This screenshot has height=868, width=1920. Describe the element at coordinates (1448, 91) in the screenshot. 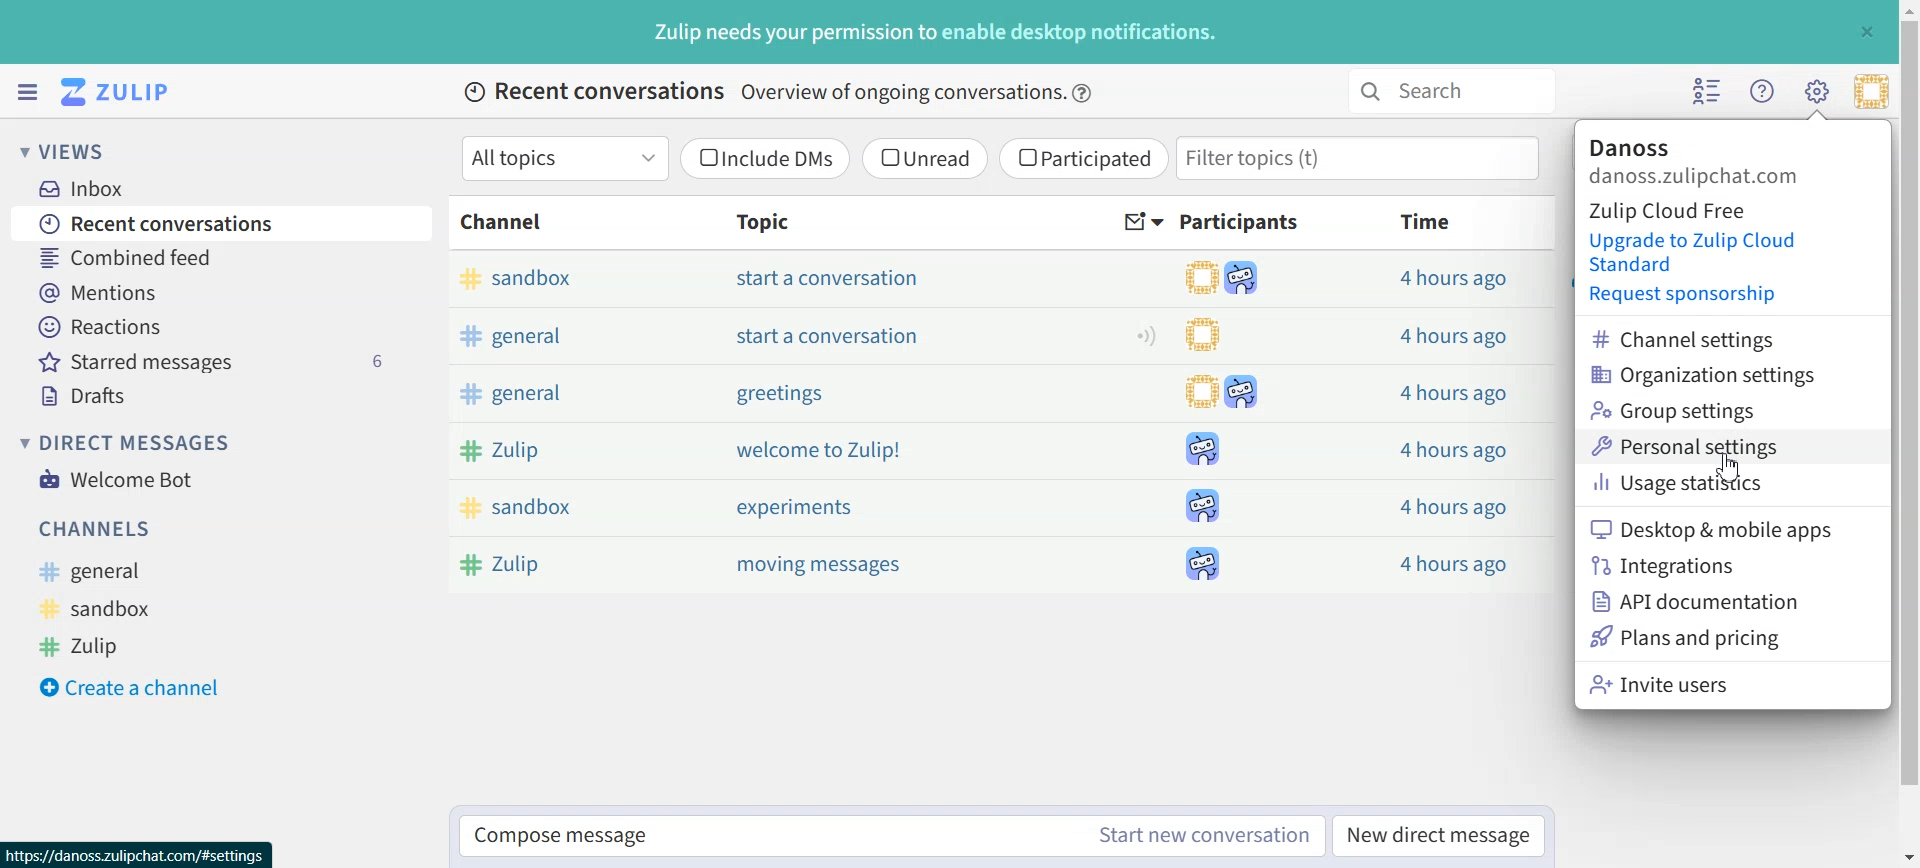

I see `search` at that location.